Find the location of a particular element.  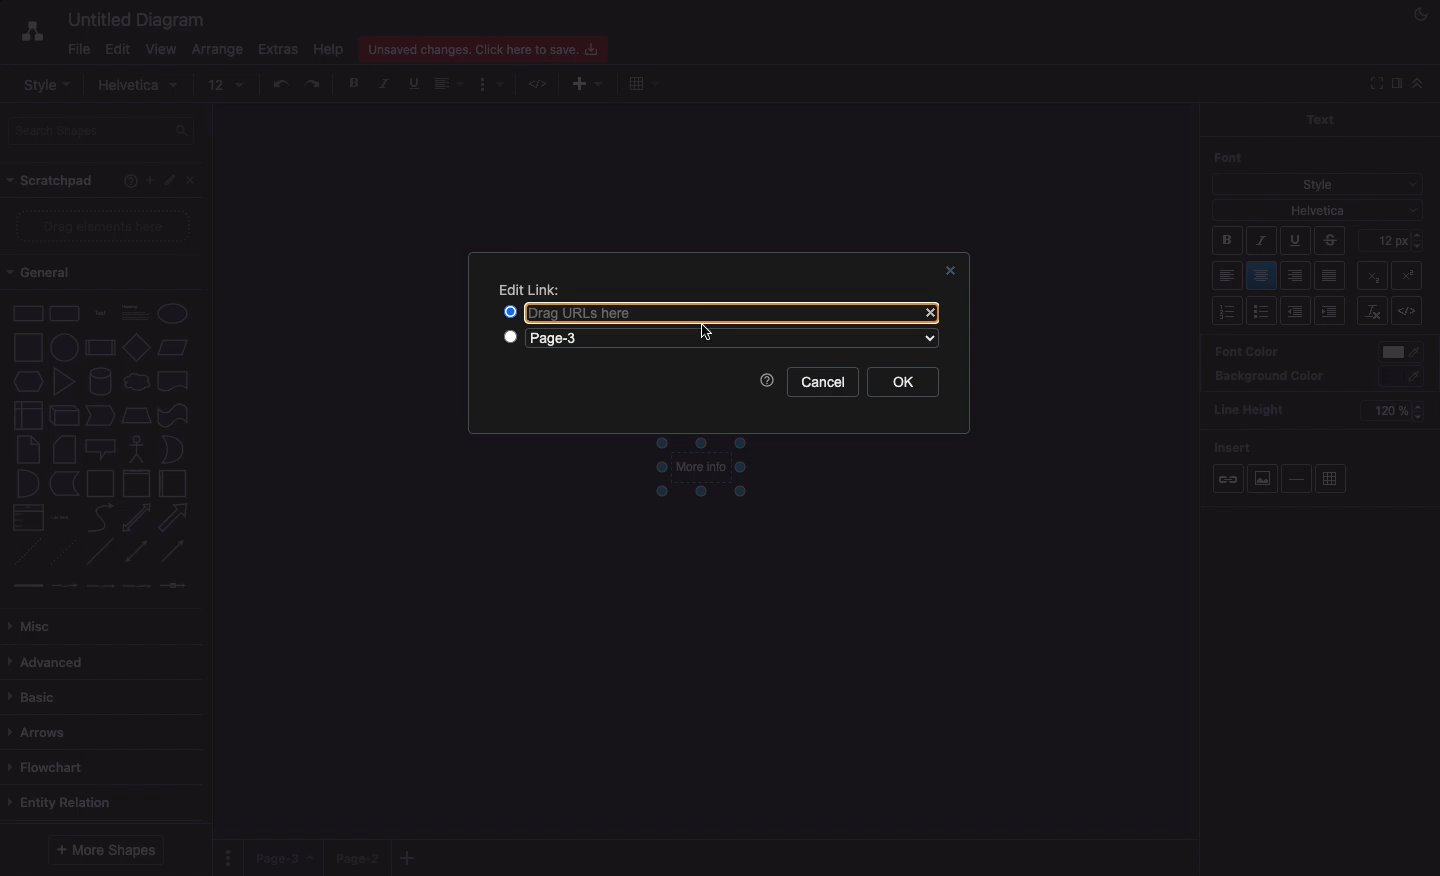

HTML is located at coordinates (540, 85).